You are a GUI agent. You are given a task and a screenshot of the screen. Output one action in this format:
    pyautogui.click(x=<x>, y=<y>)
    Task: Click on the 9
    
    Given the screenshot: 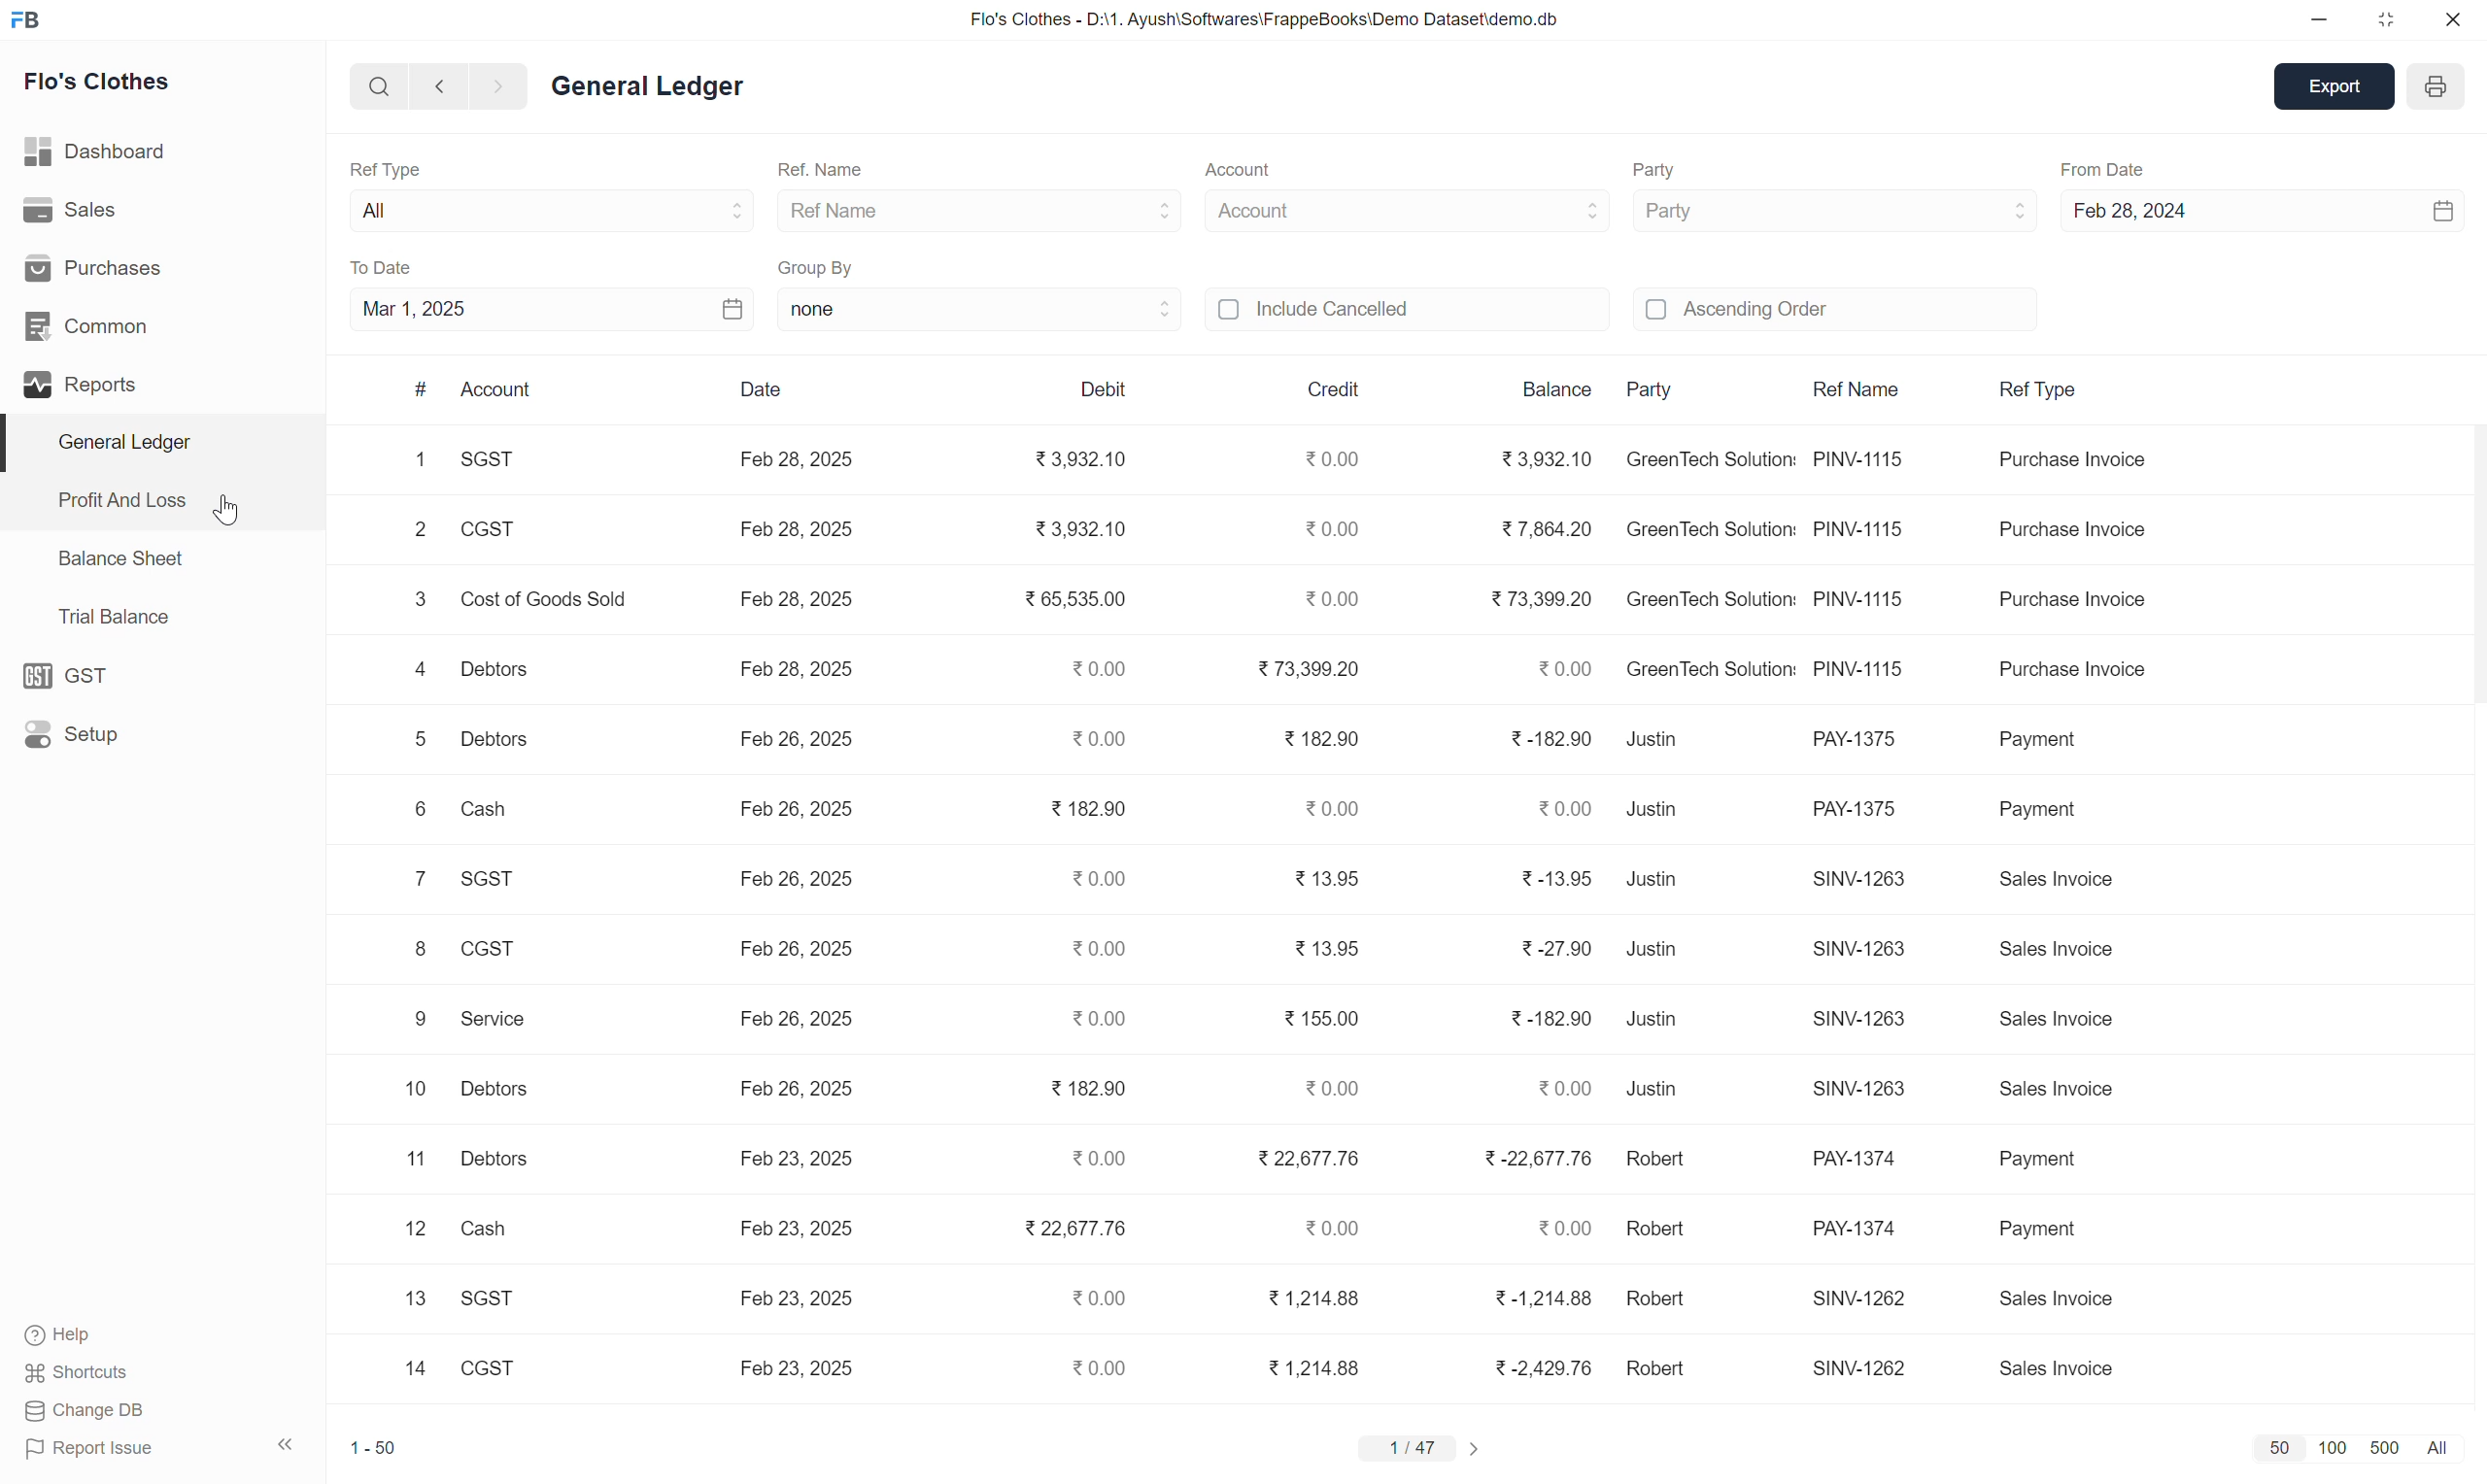 What is the action you would take?
    pyautogui.click(x=423, y=1020)
    